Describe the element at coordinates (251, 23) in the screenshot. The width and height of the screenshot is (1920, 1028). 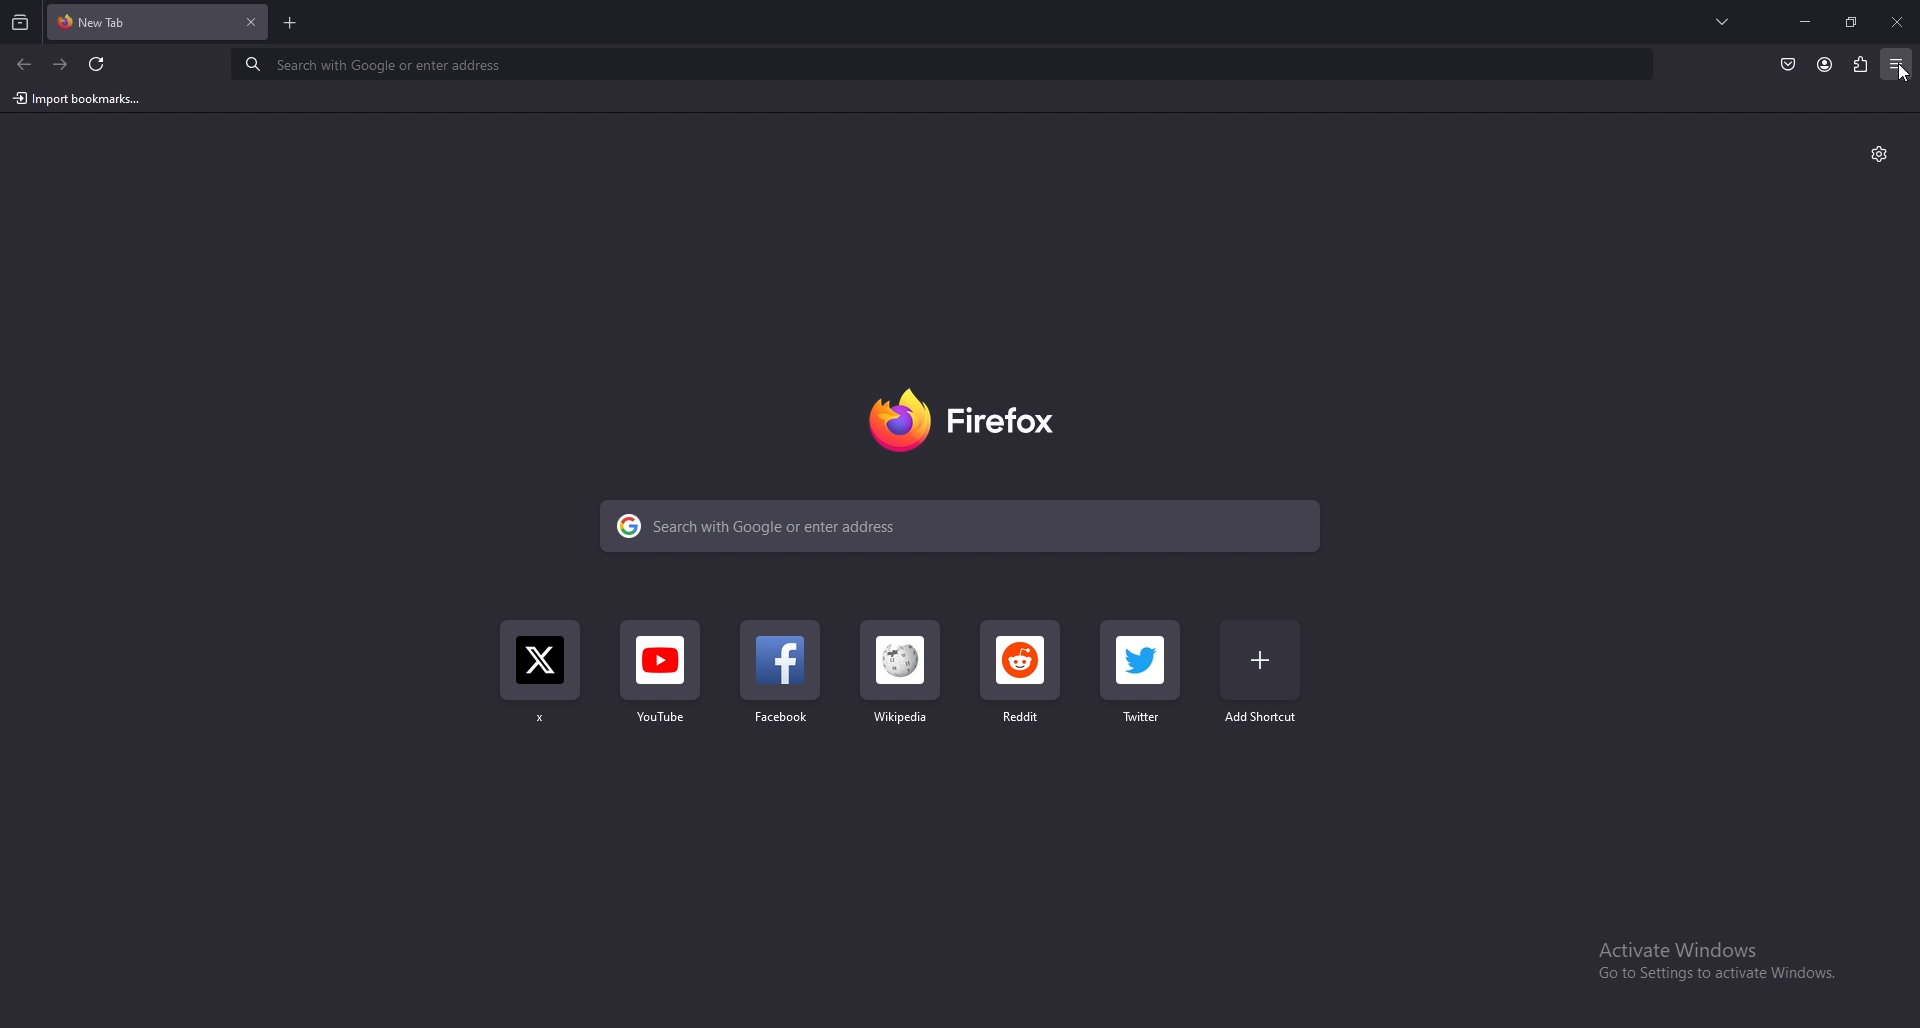
I see `close tab` at that location.